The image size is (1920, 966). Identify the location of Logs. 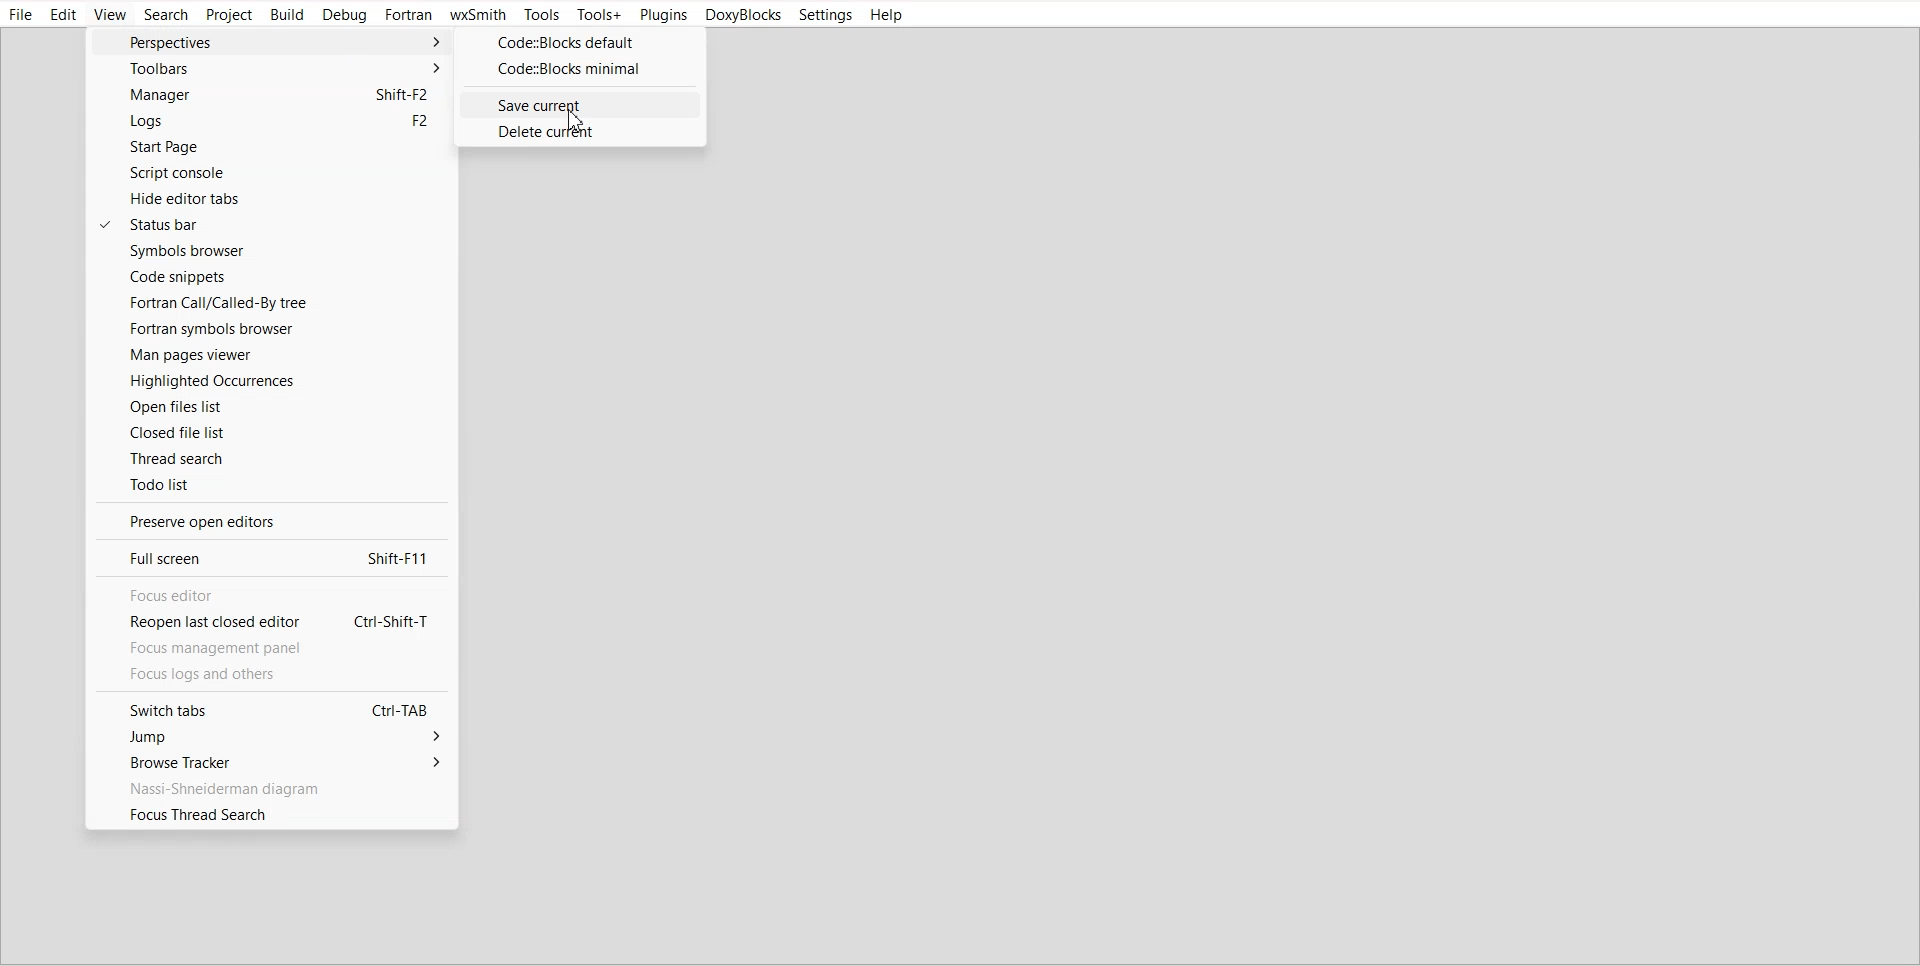
(267, 122).